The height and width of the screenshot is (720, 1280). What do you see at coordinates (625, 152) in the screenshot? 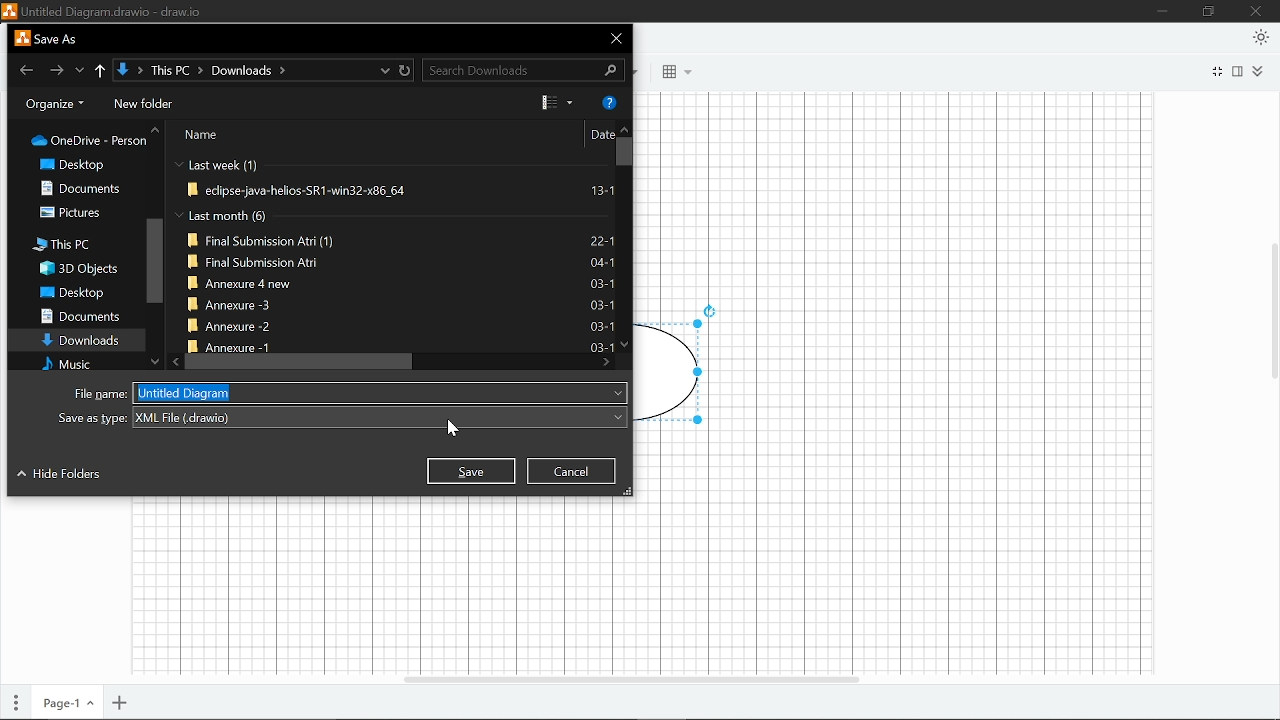
I see `Vertical scrollbar for files in "Downloads"` at bounding box center [625, 152].